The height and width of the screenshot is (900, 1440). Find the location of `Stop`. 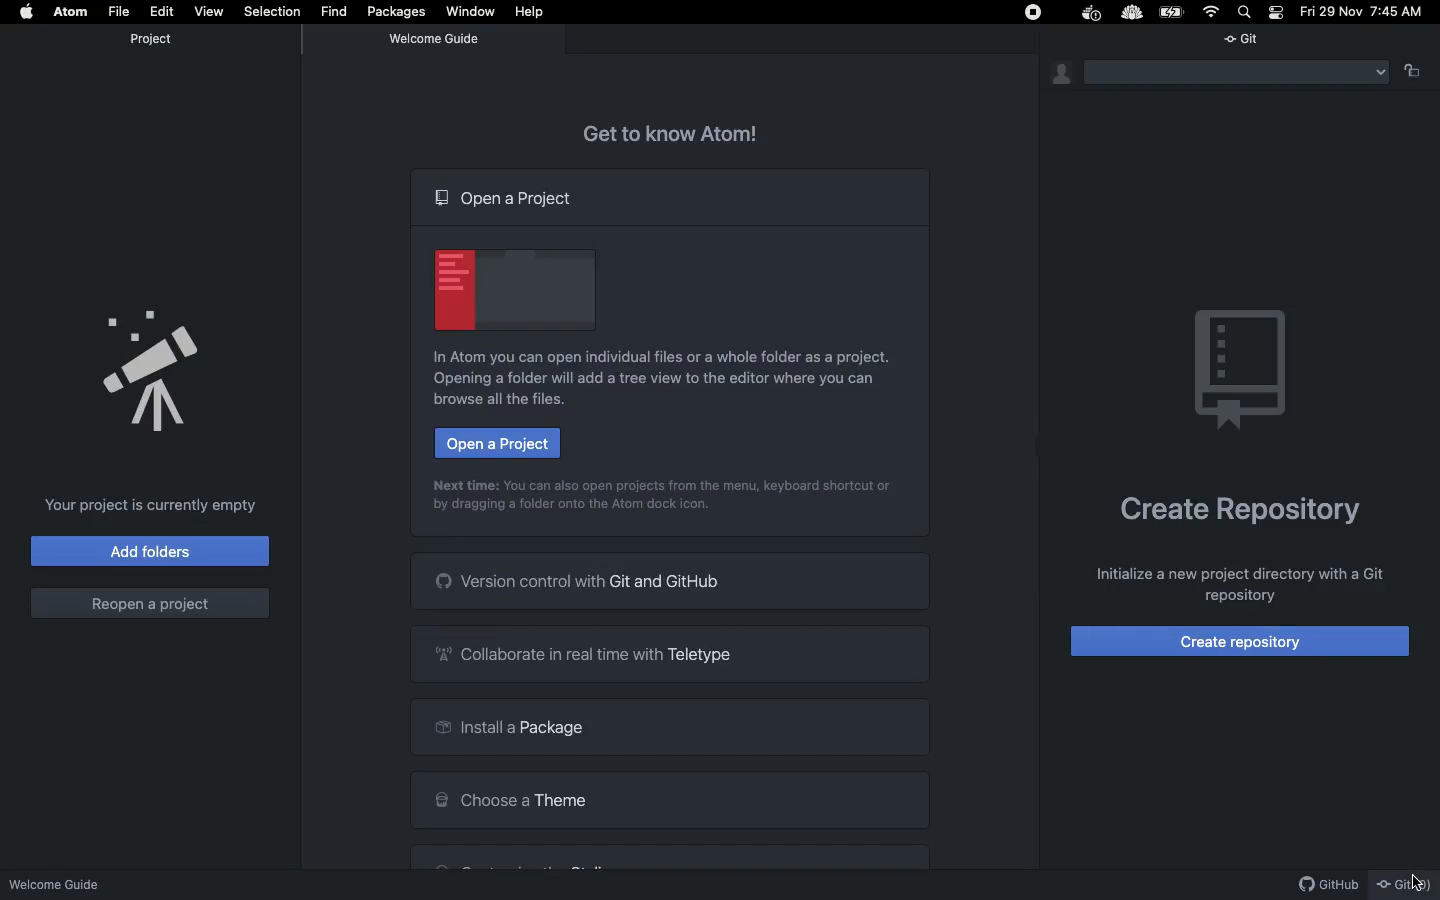

Stop is located at coordinates (1030, 13).